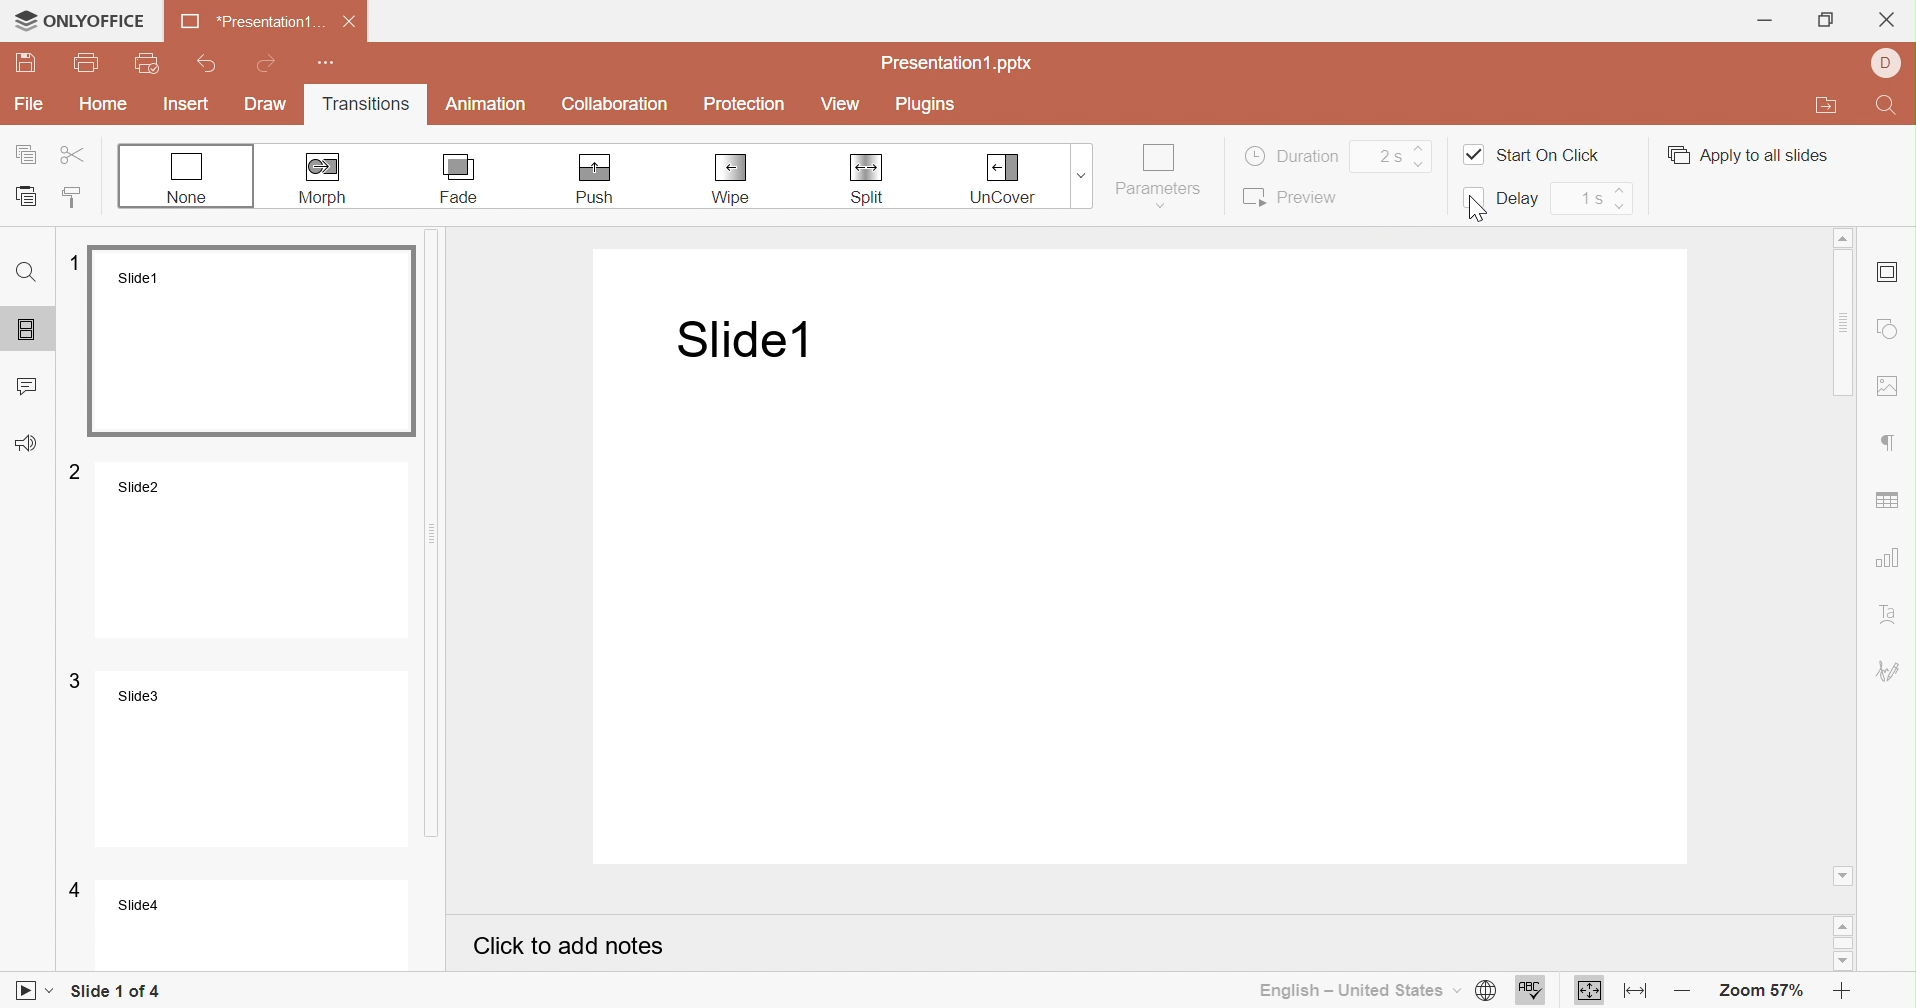 The image size is (1916, 1008). Describe the element at coordinates (1357, 992) in the screenshot. I see `English - United States` at that location.